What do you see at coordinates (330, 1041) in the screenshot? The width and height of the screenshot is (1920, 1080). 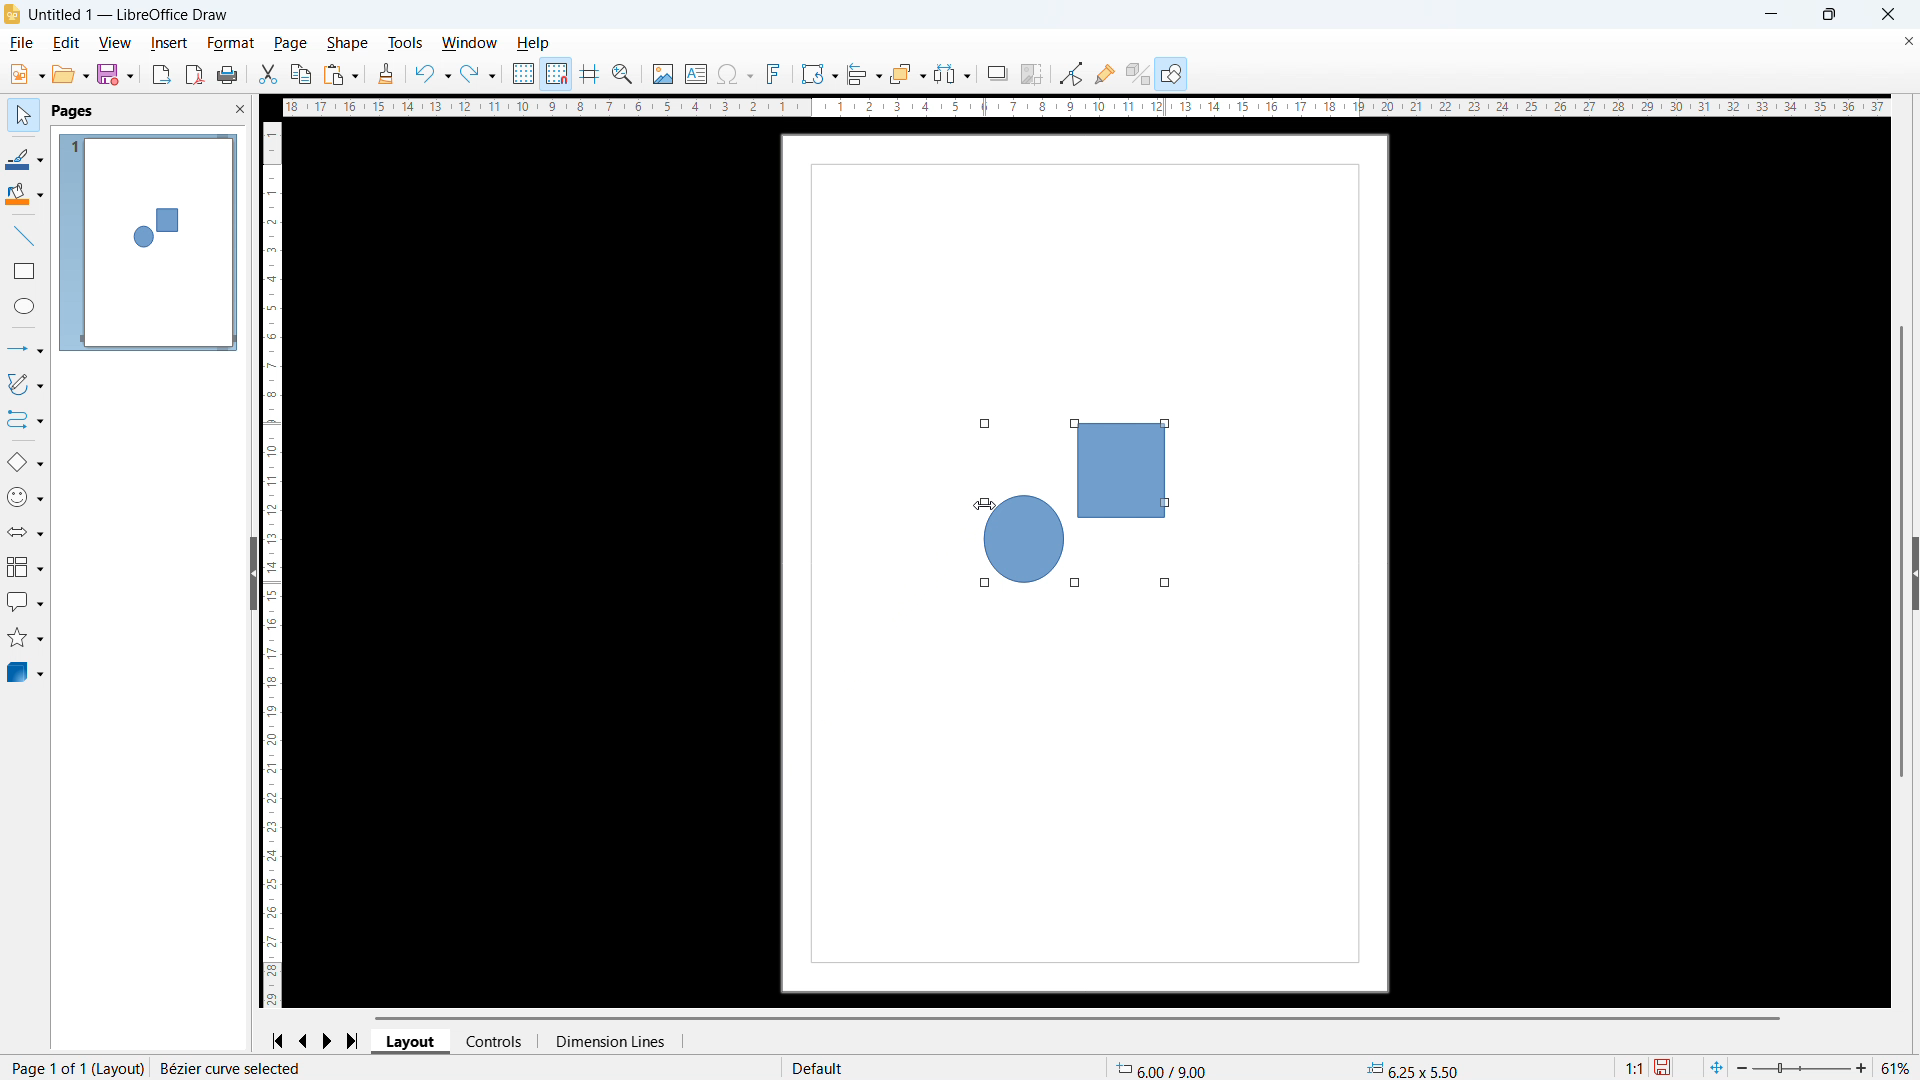 I see `Next page ` at bounding box center [330, 1041].